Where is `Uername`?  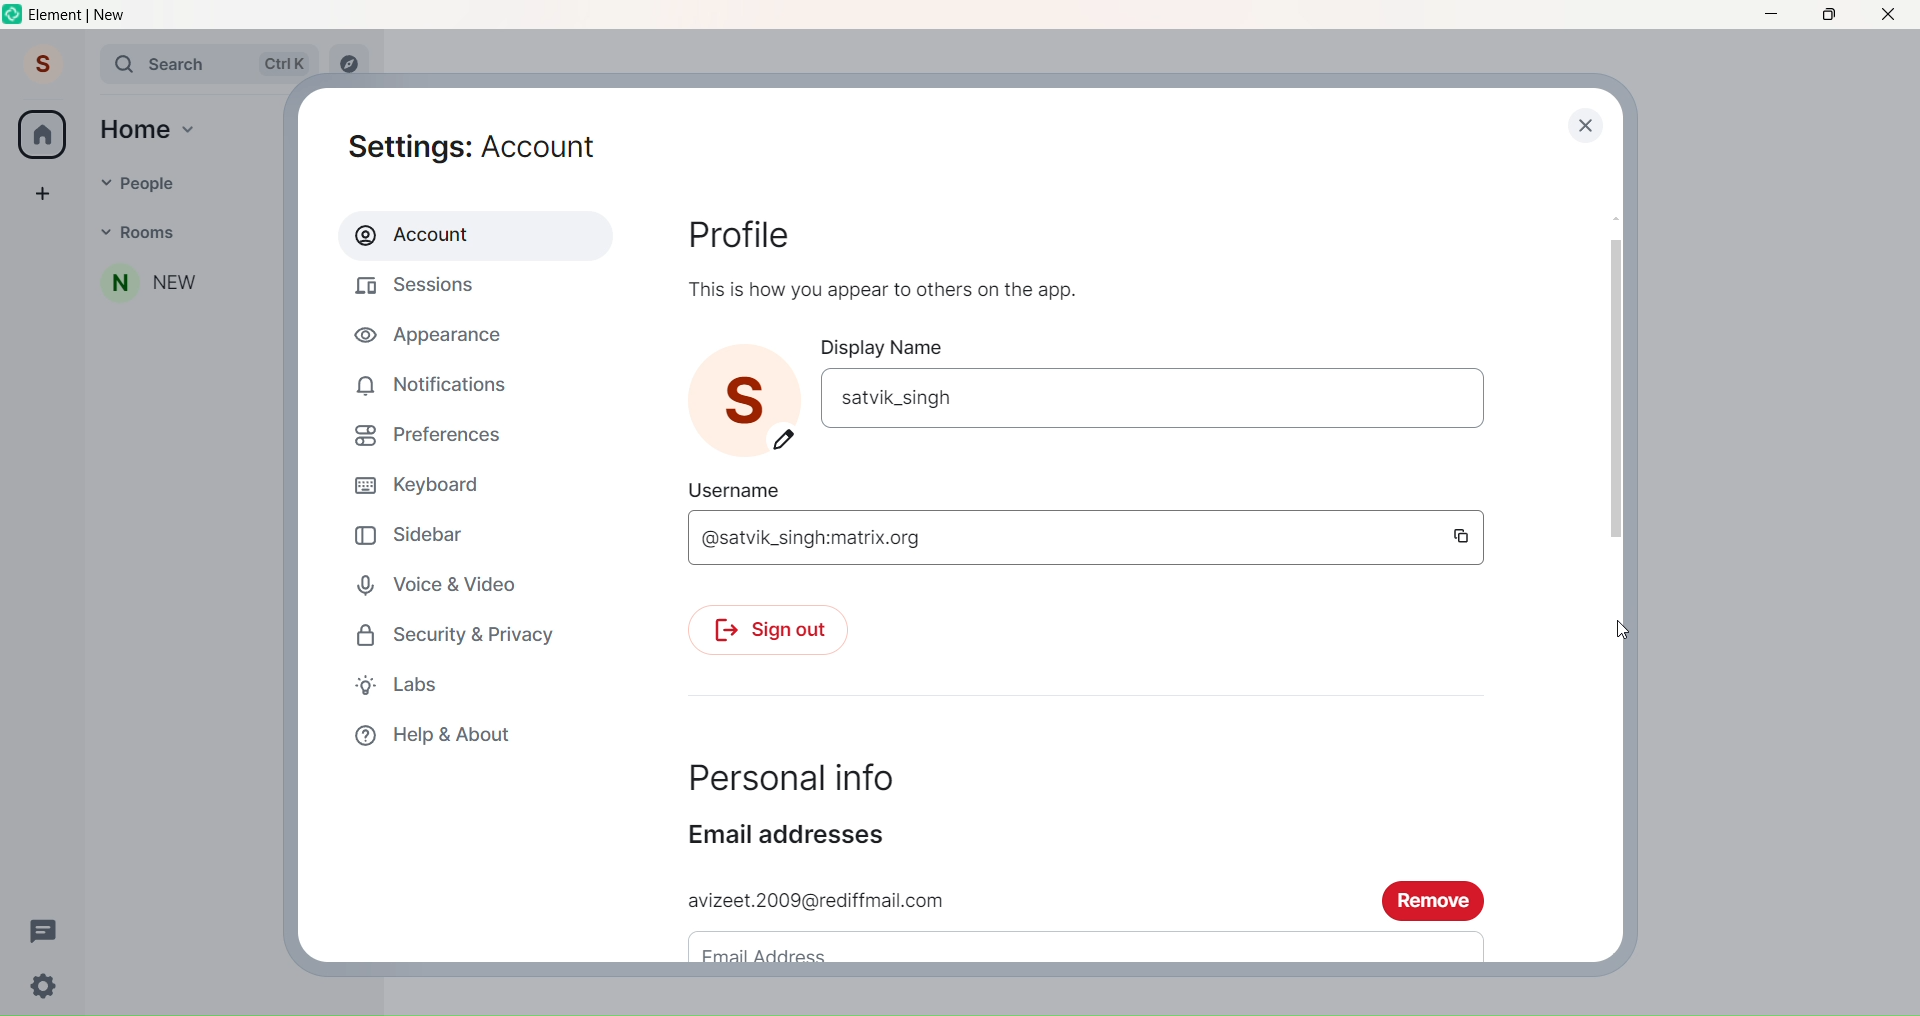 Uername is located at coordinates (743, 487).